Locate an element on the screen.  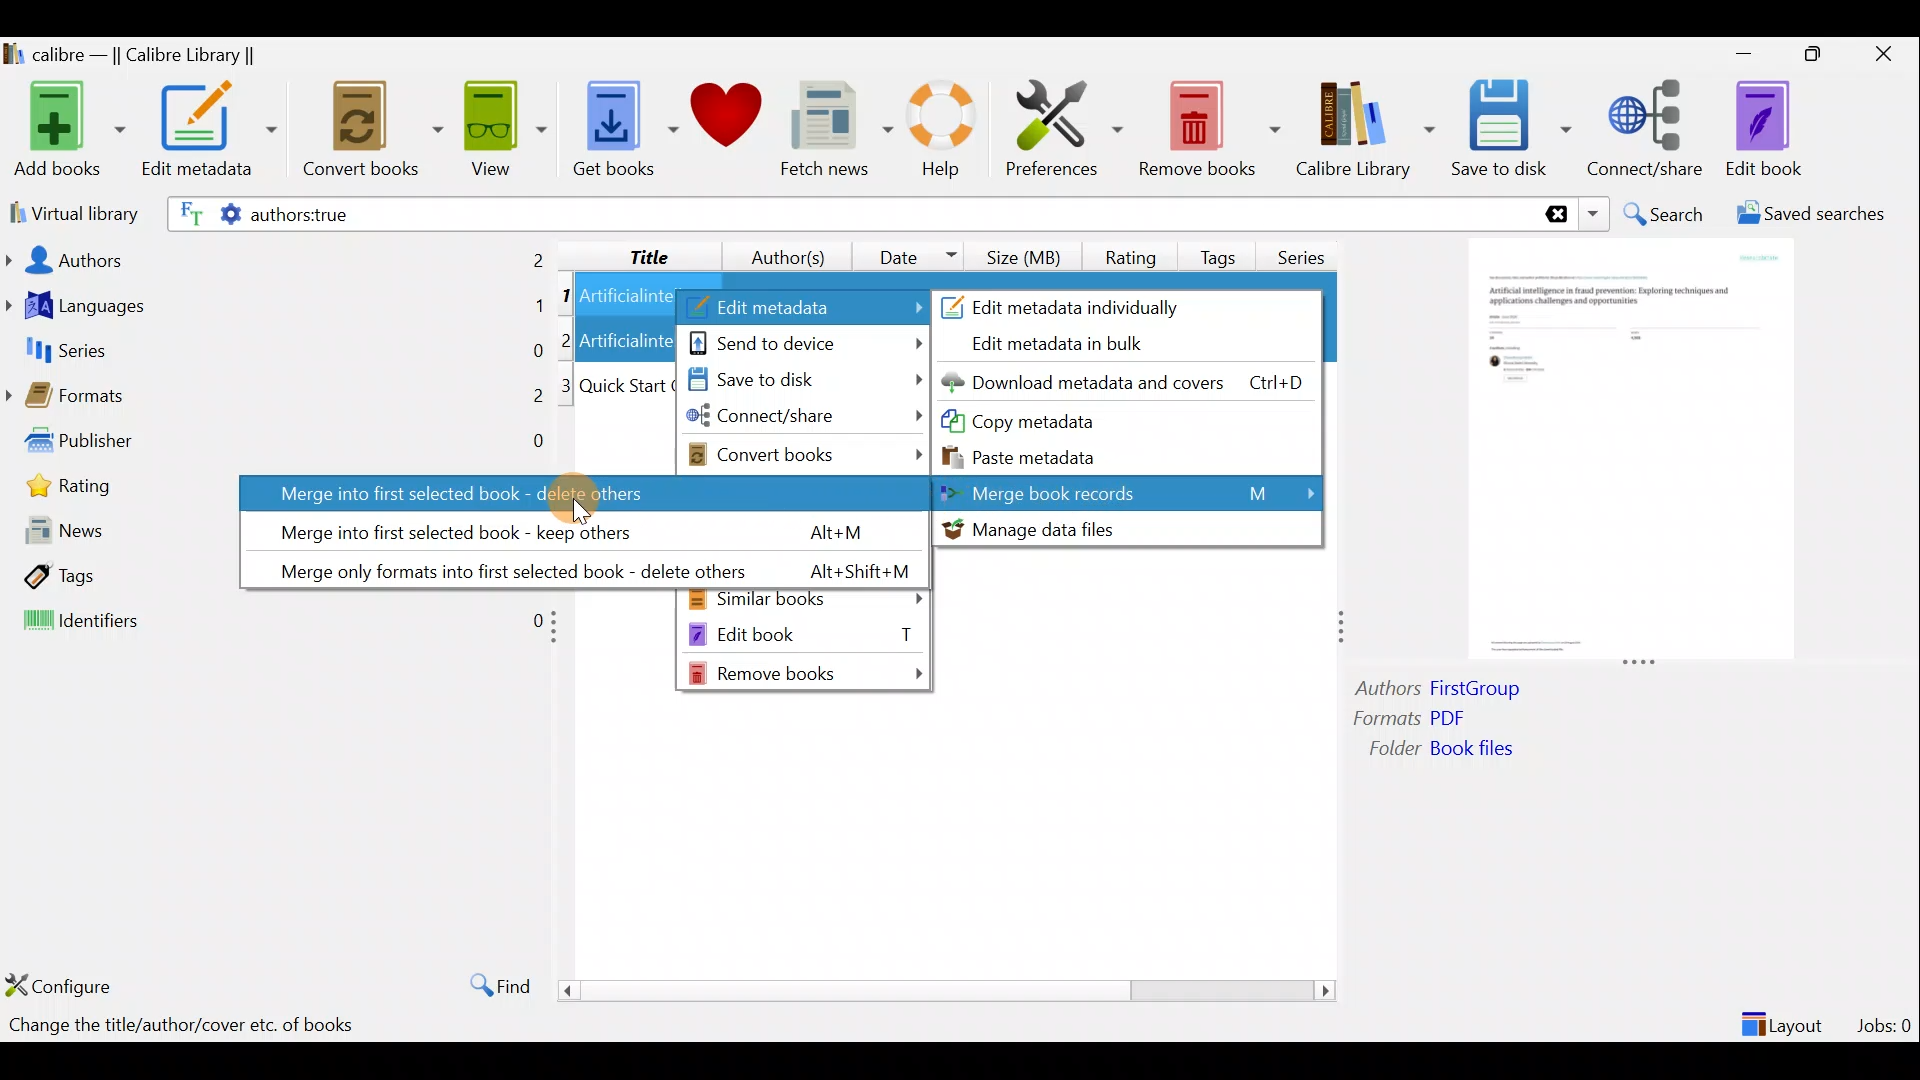
Copy metadata is located at coordinates (1059, 420).